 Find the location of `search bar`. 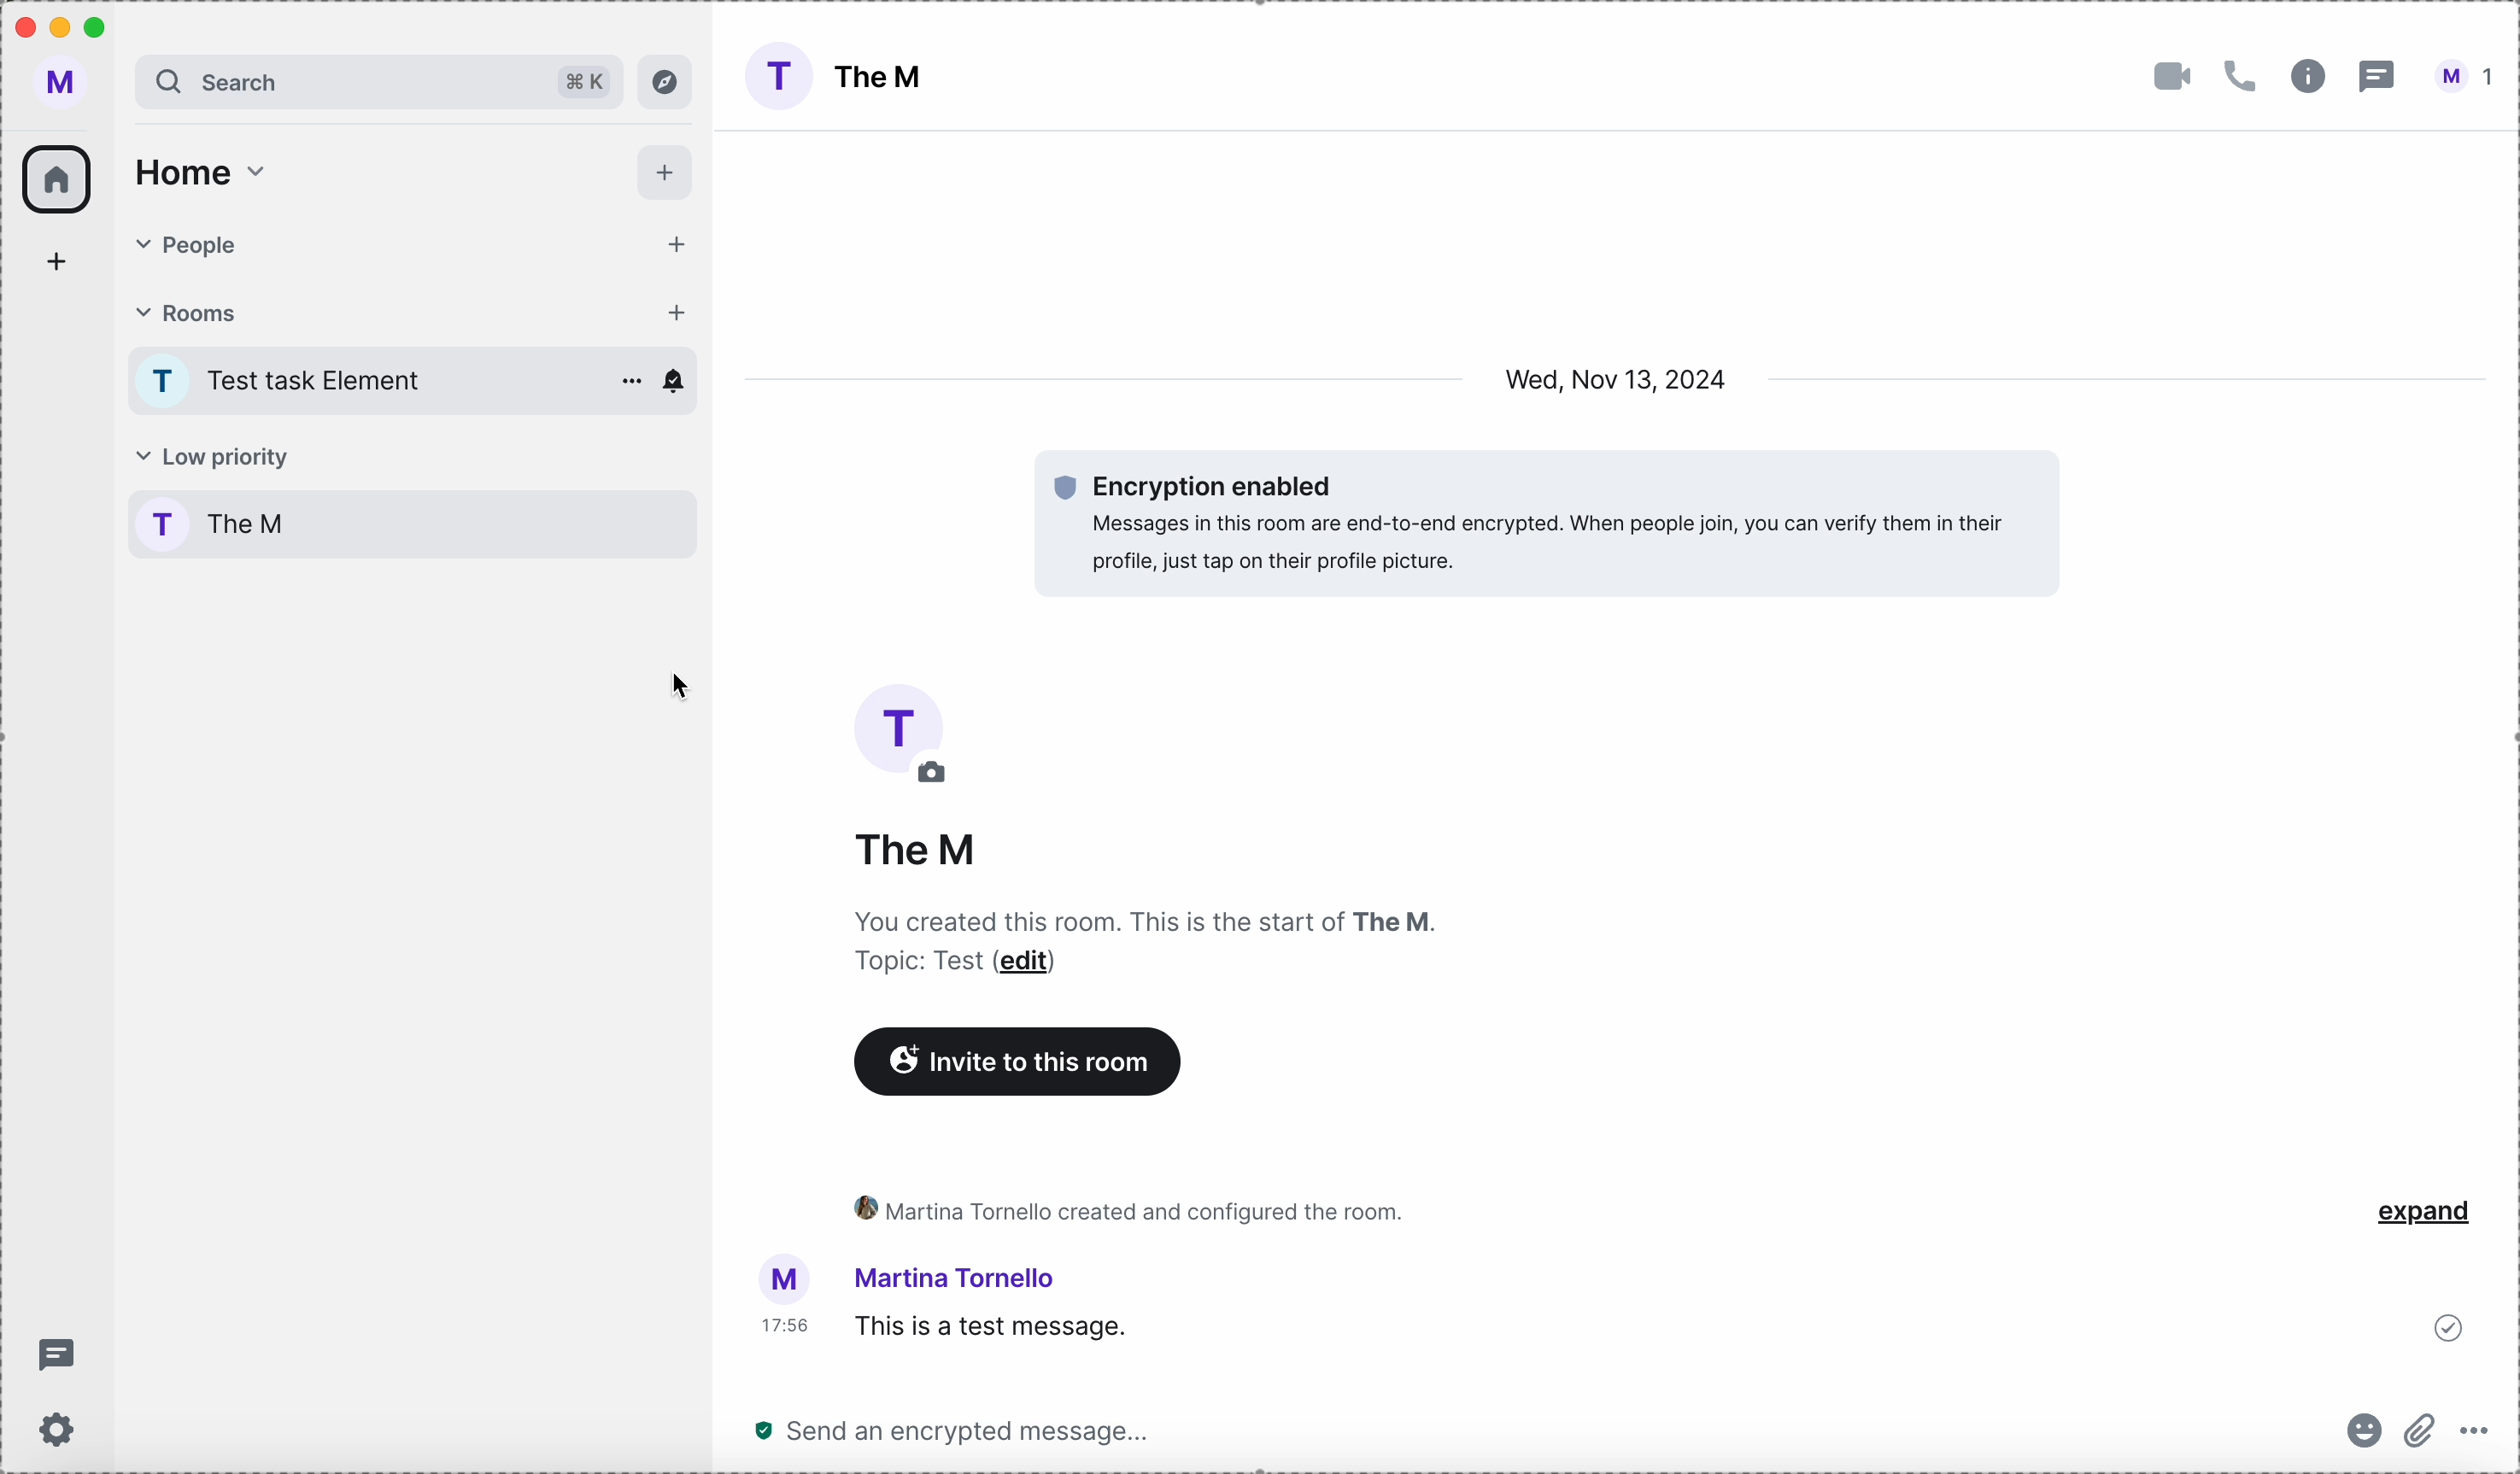

search bar is located at coordinates (314, 82).